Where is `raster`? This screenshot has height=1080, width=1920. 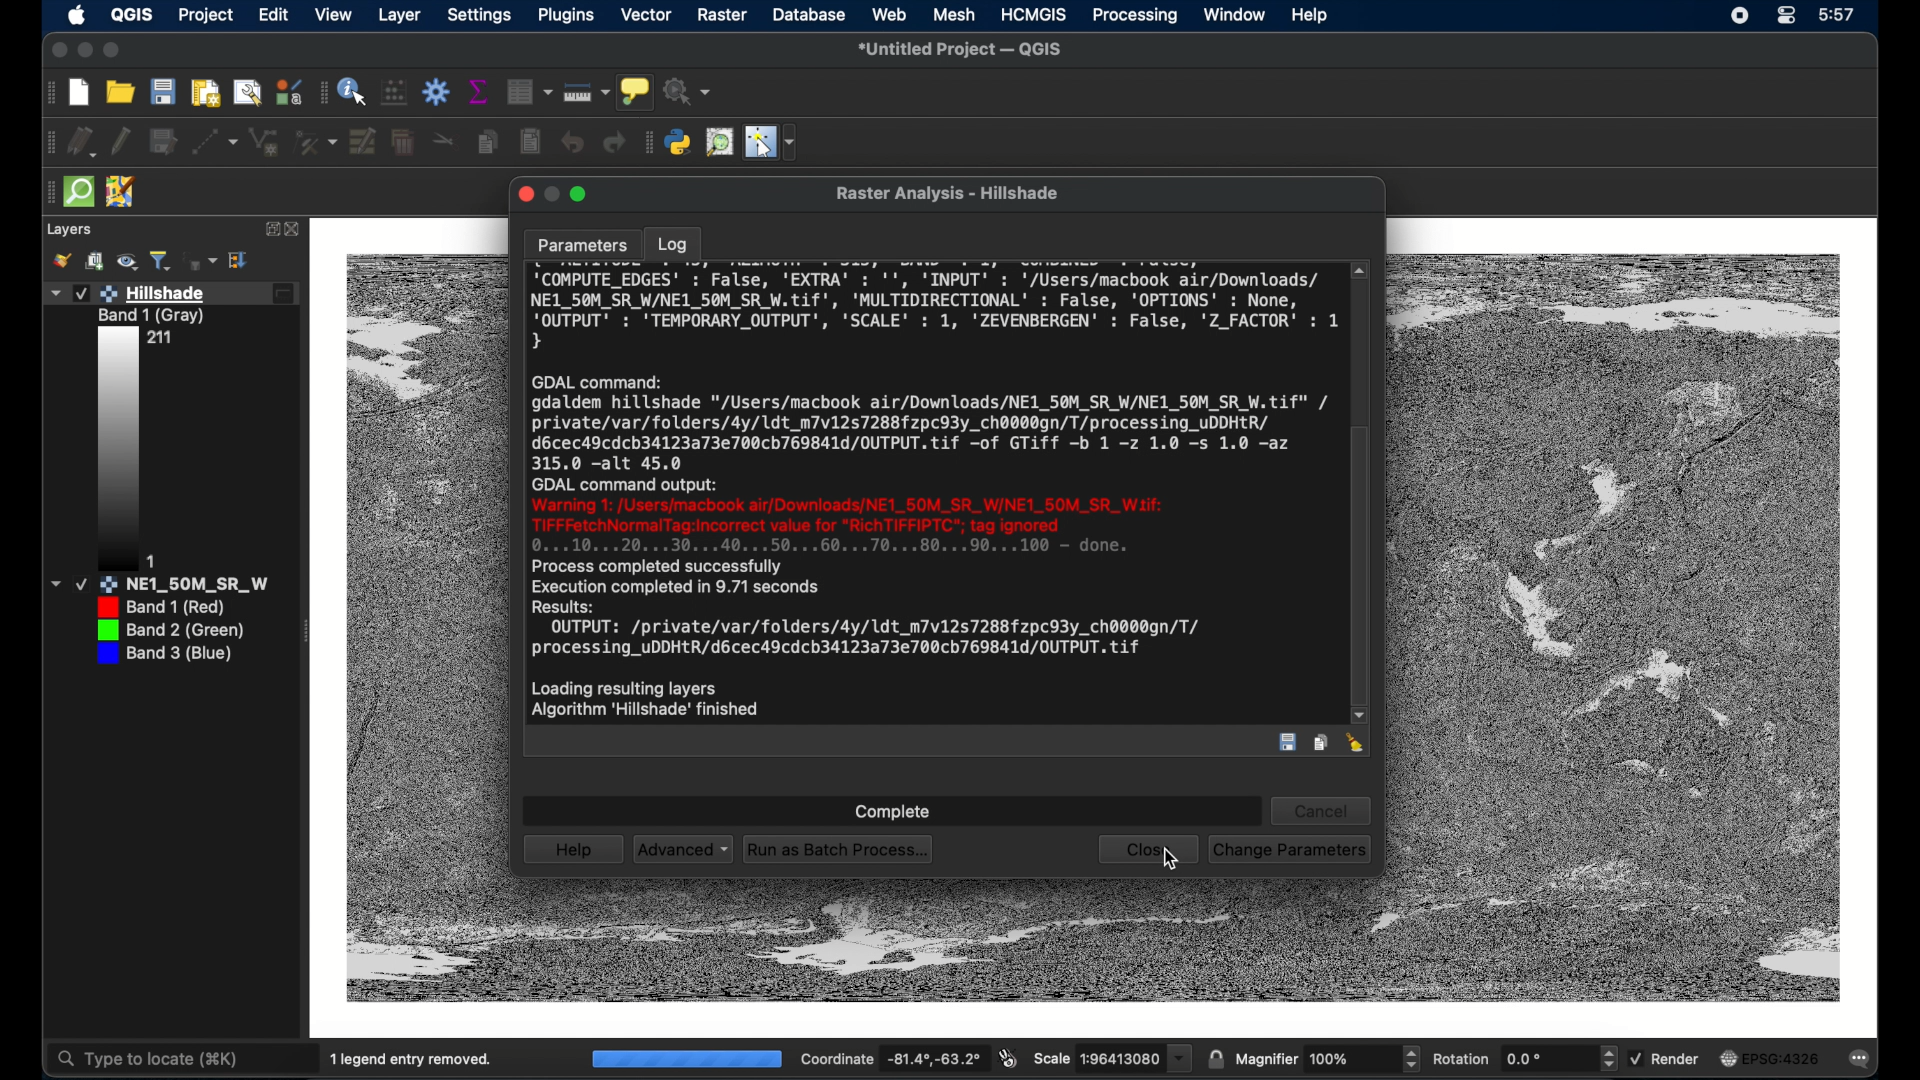
raster is located at coordinates (722, 15).